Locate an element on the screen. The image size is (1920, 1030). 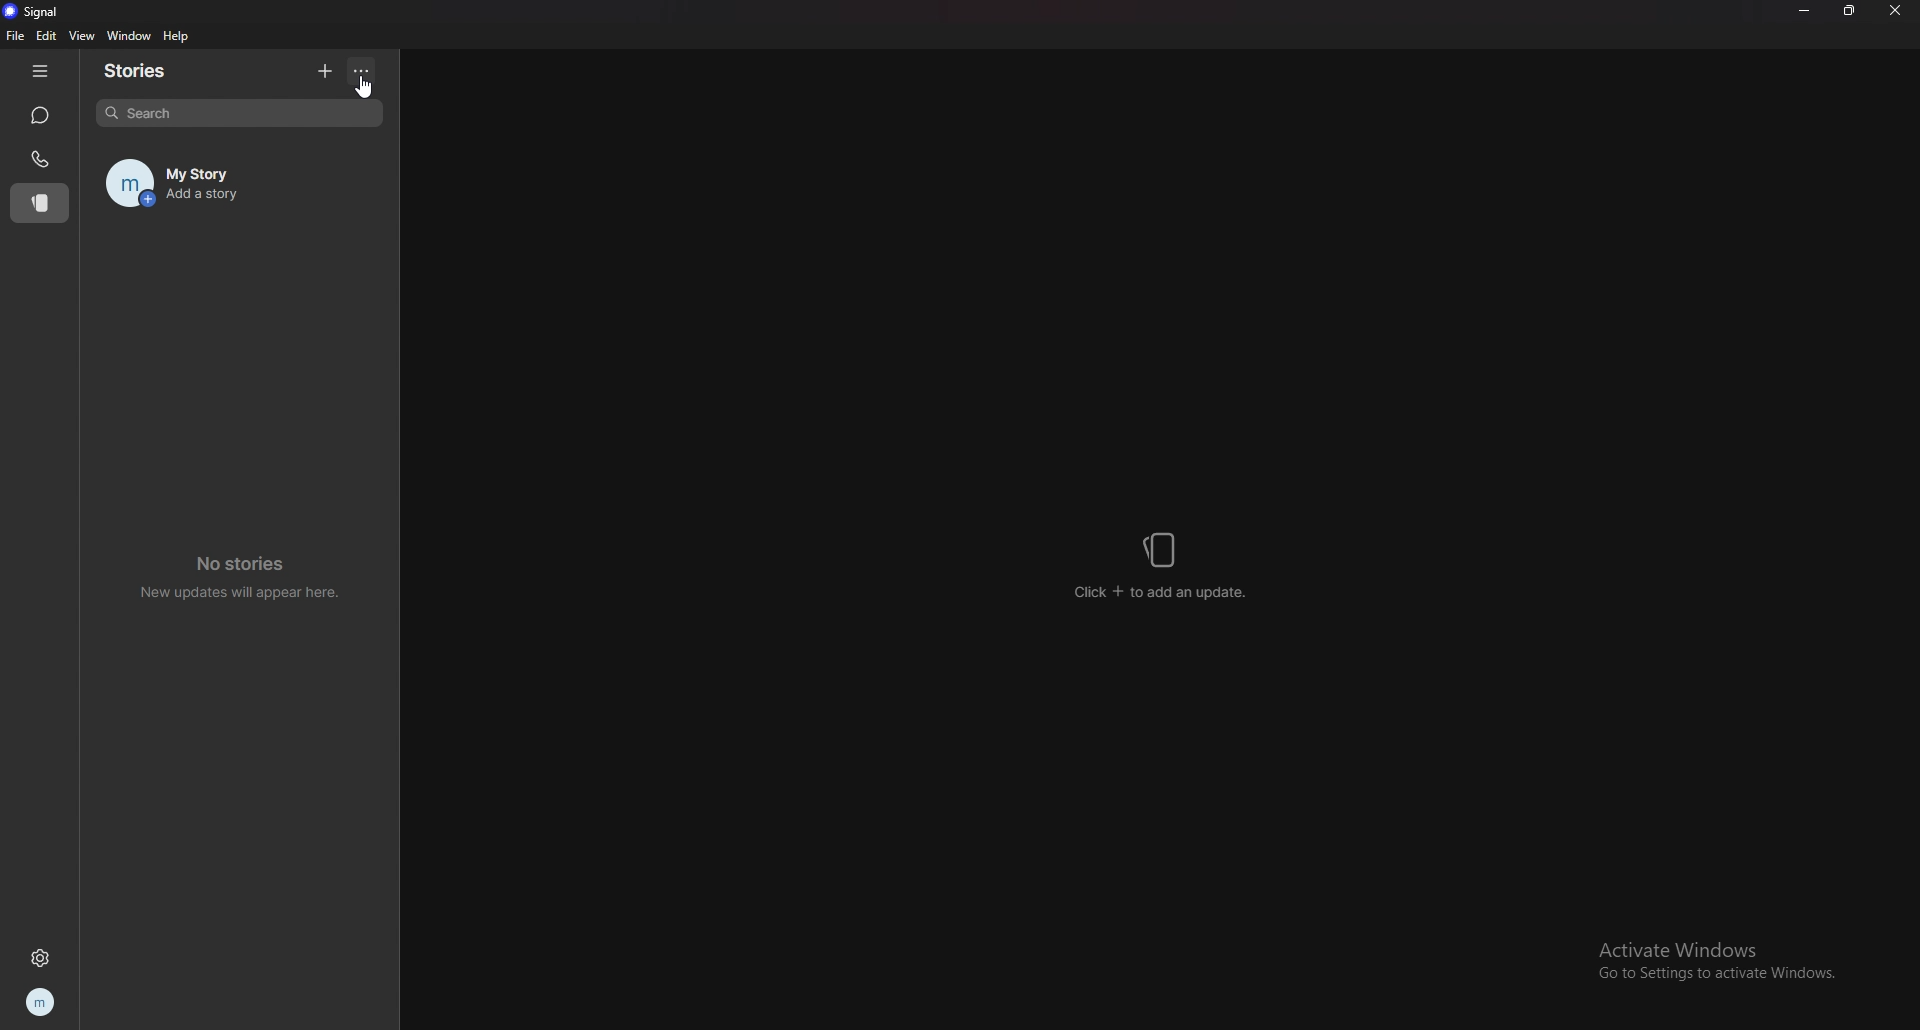
edit is located at coordinates (46, 35).